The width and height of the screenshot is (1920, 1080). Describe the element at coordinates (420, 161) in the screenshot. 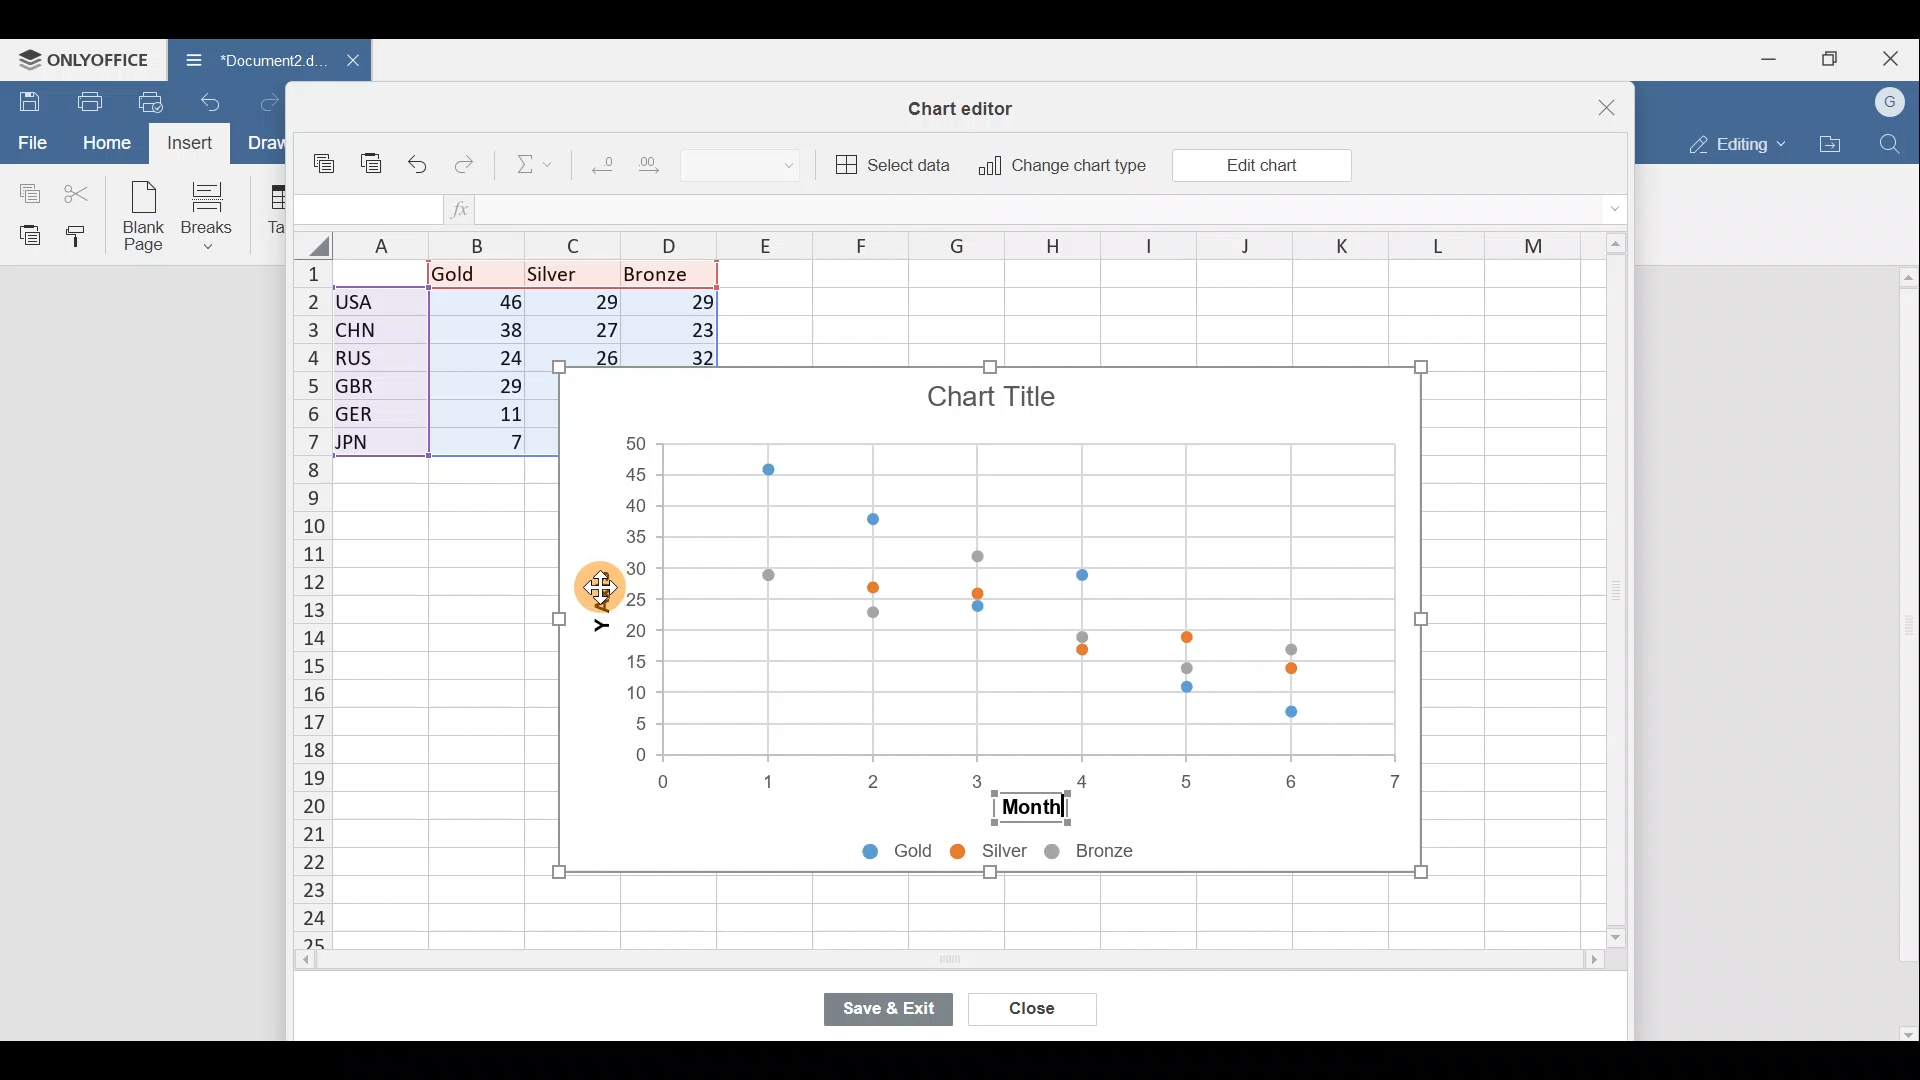

I see `Undo` at that location.